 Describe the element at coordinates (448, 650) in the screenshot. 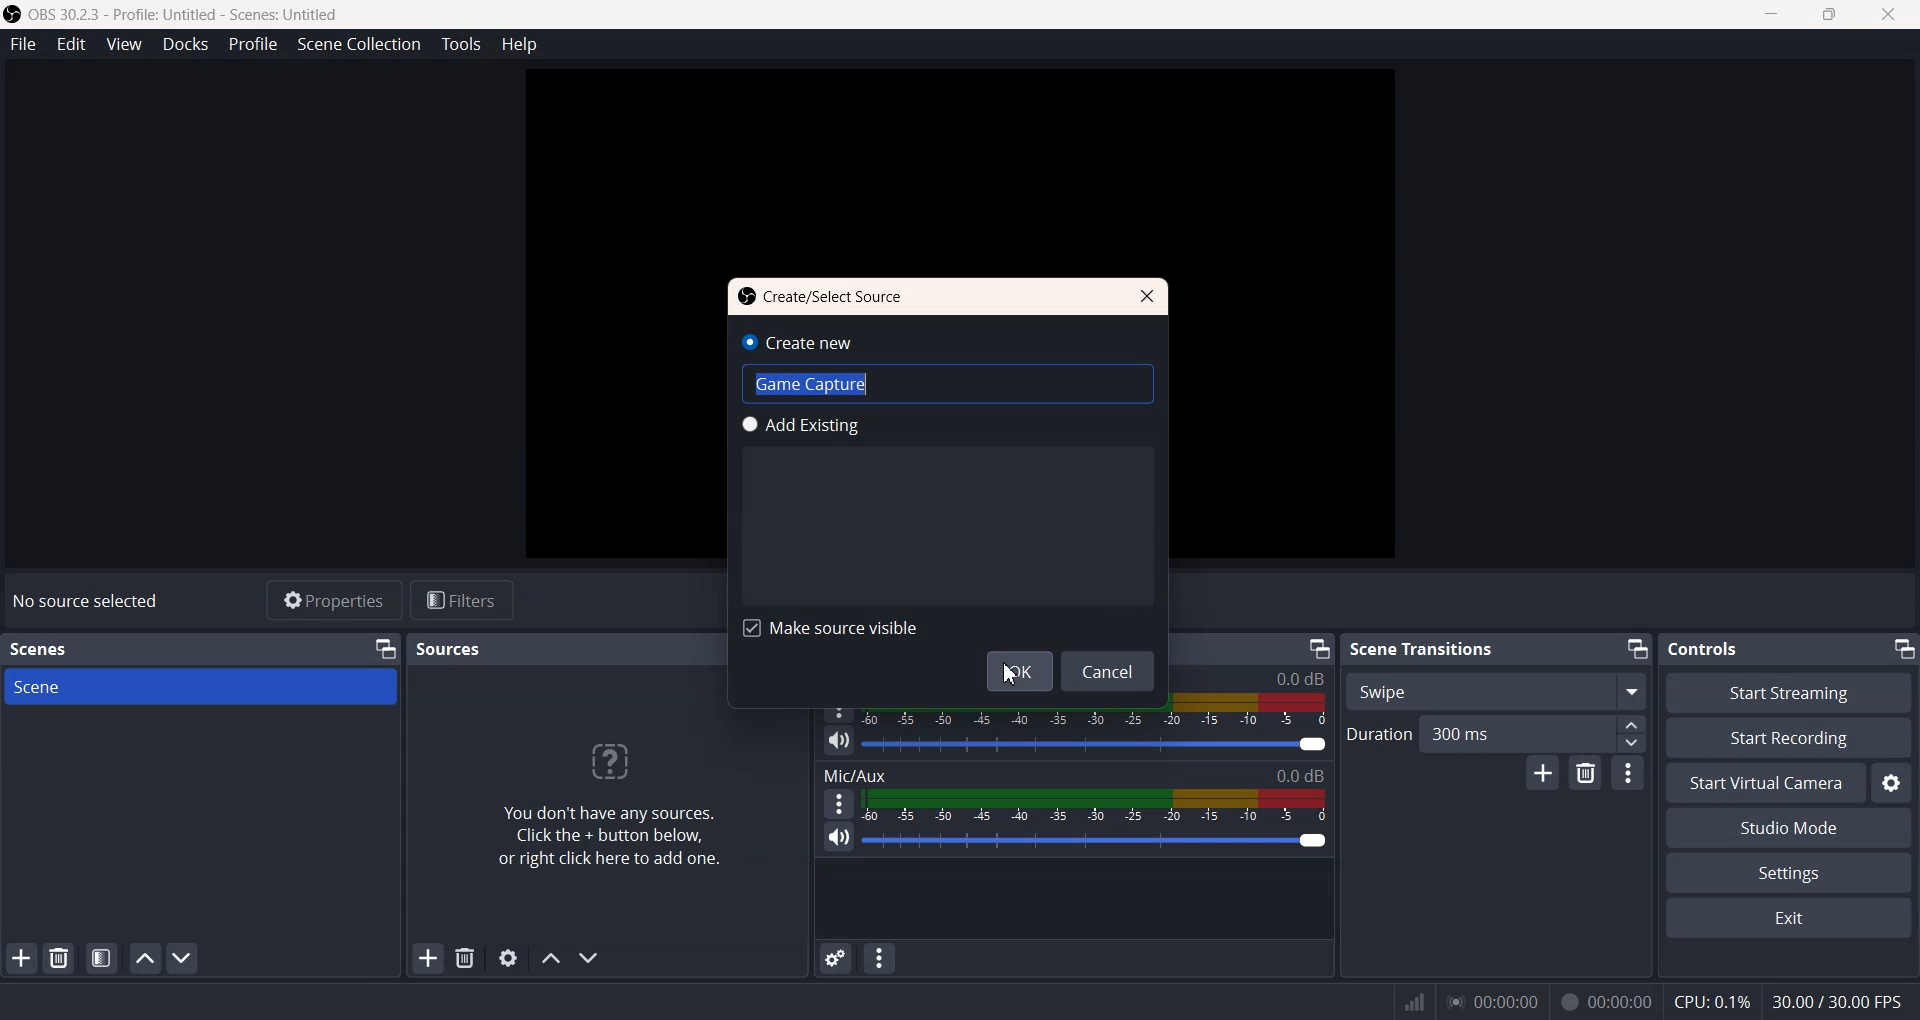

I see `Text` at that location.